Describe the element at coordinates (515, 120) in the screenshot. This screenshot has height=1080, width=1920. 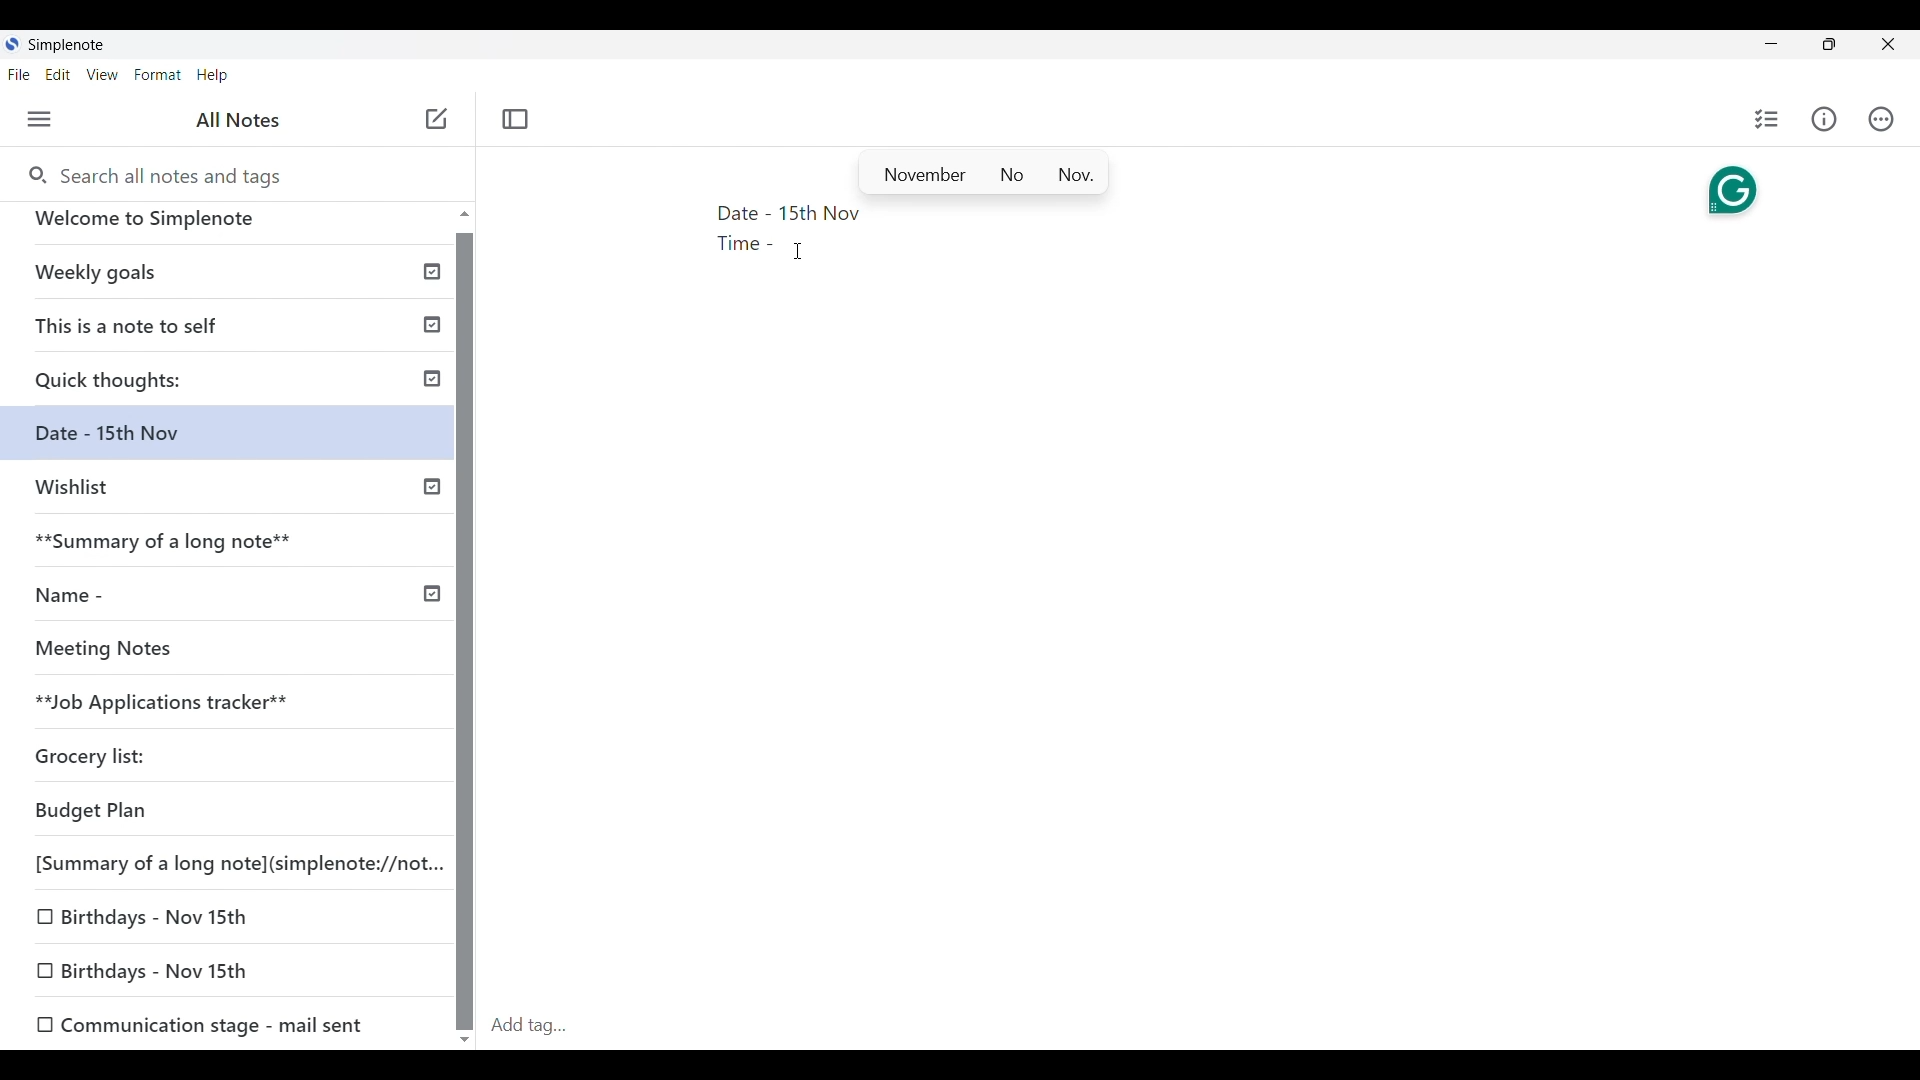
I see `Toggle focus mode` at that location.